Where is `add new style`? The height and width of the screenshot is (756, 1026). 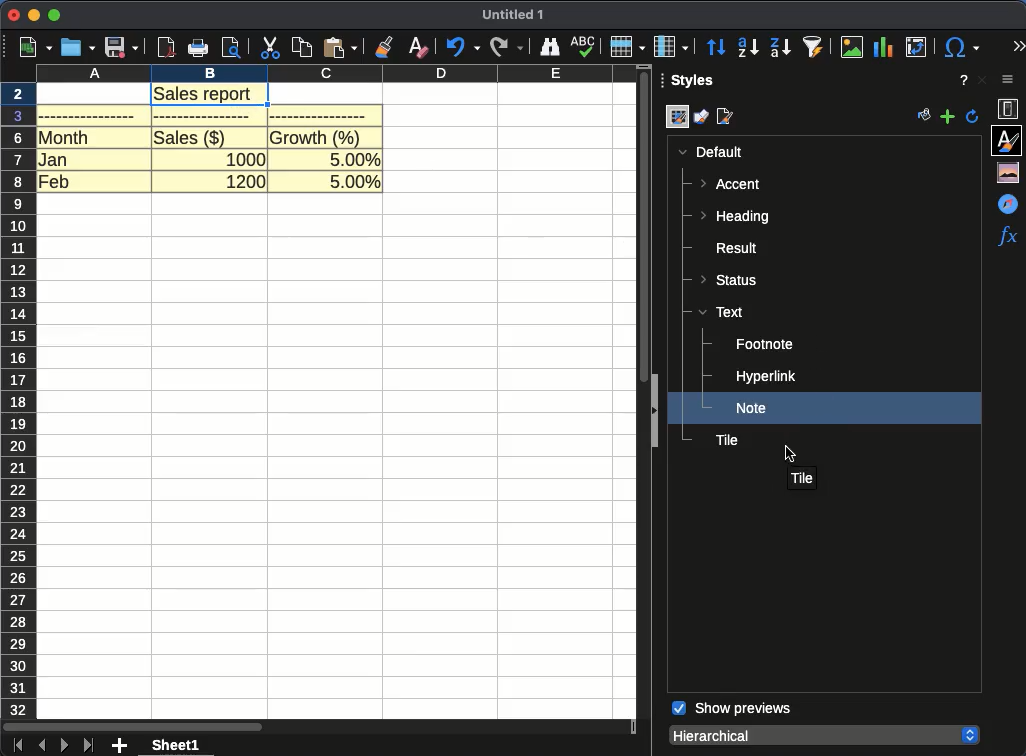 add new style is located at coordinates (947, 117).